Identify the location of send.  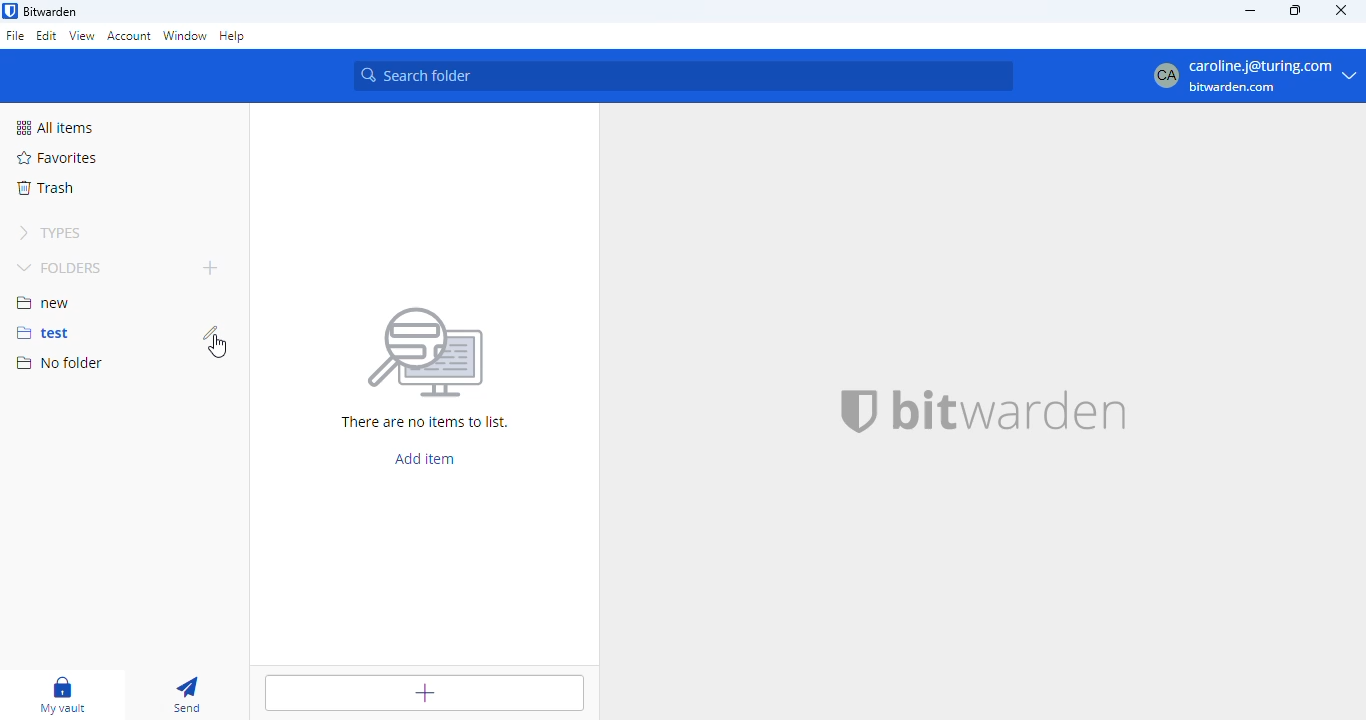
(189, 695).